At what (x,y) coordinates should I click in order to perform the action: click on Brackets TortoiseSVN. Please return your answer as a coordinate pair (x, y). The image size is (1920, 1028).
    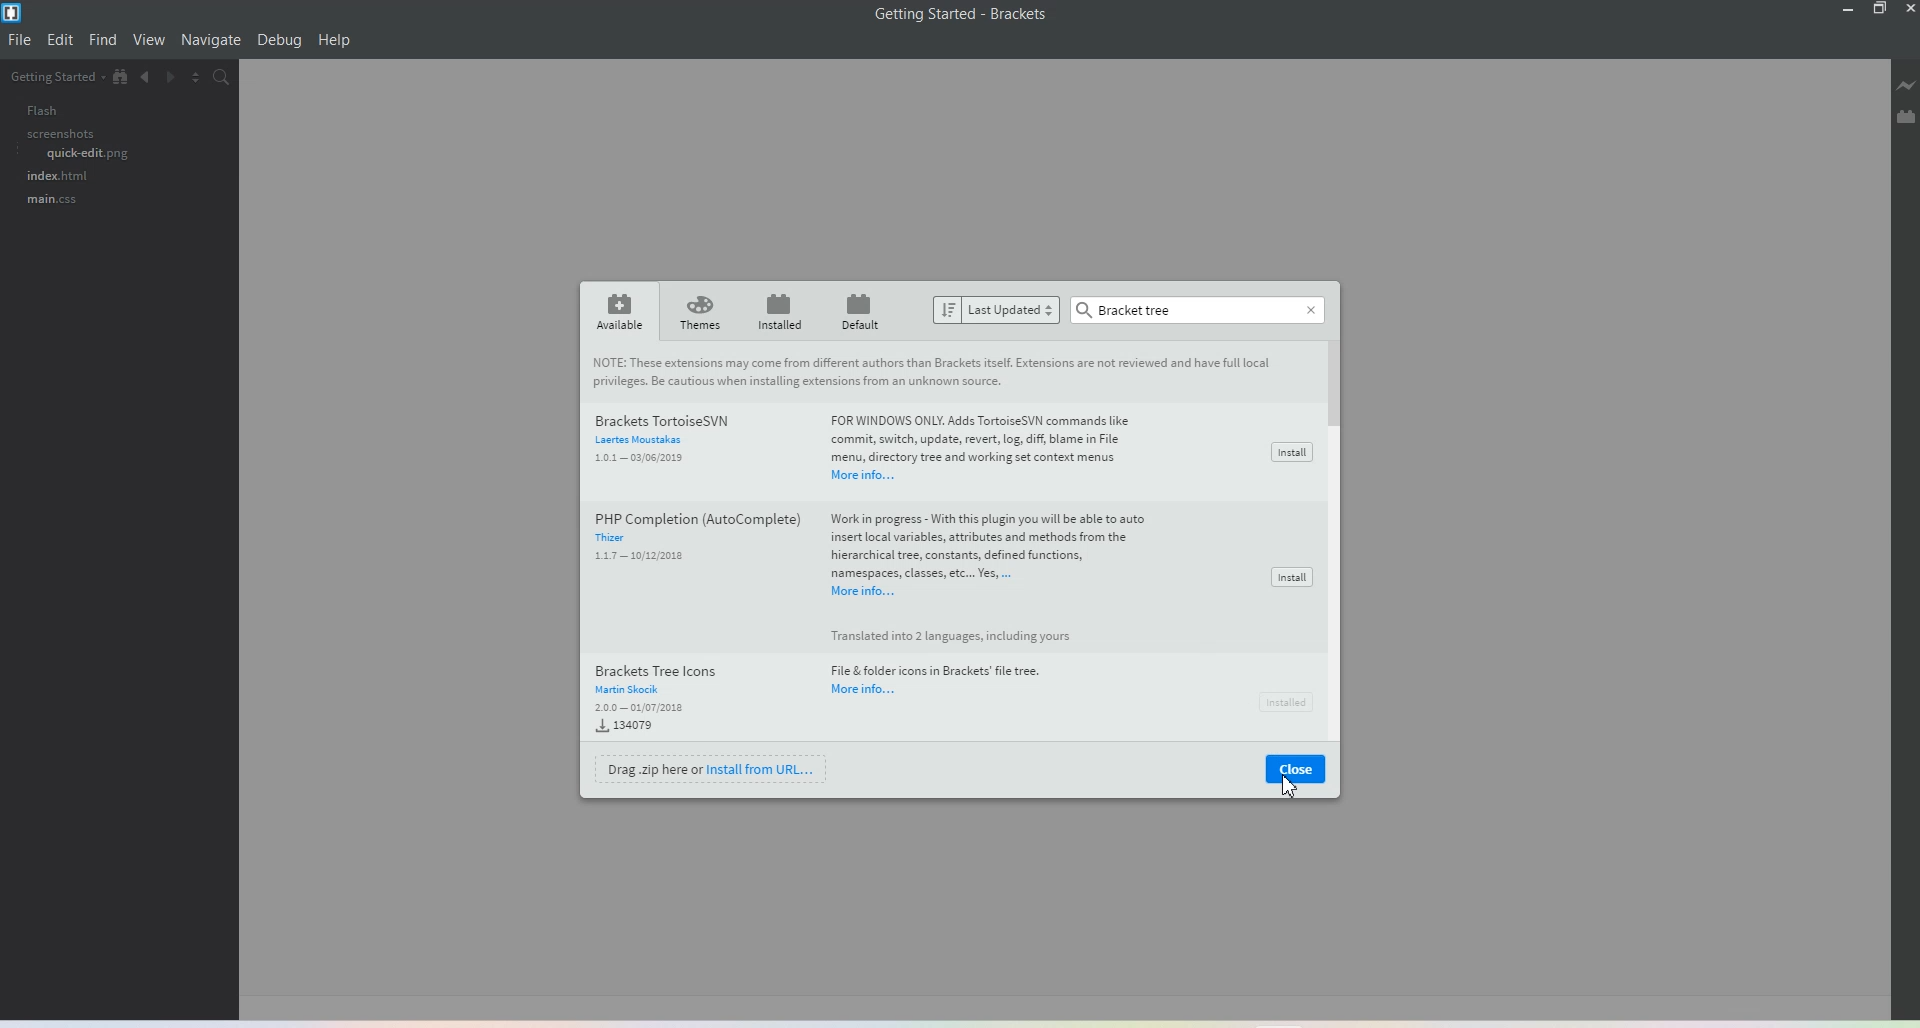
    Looking at the image, I should click on (870, 439).